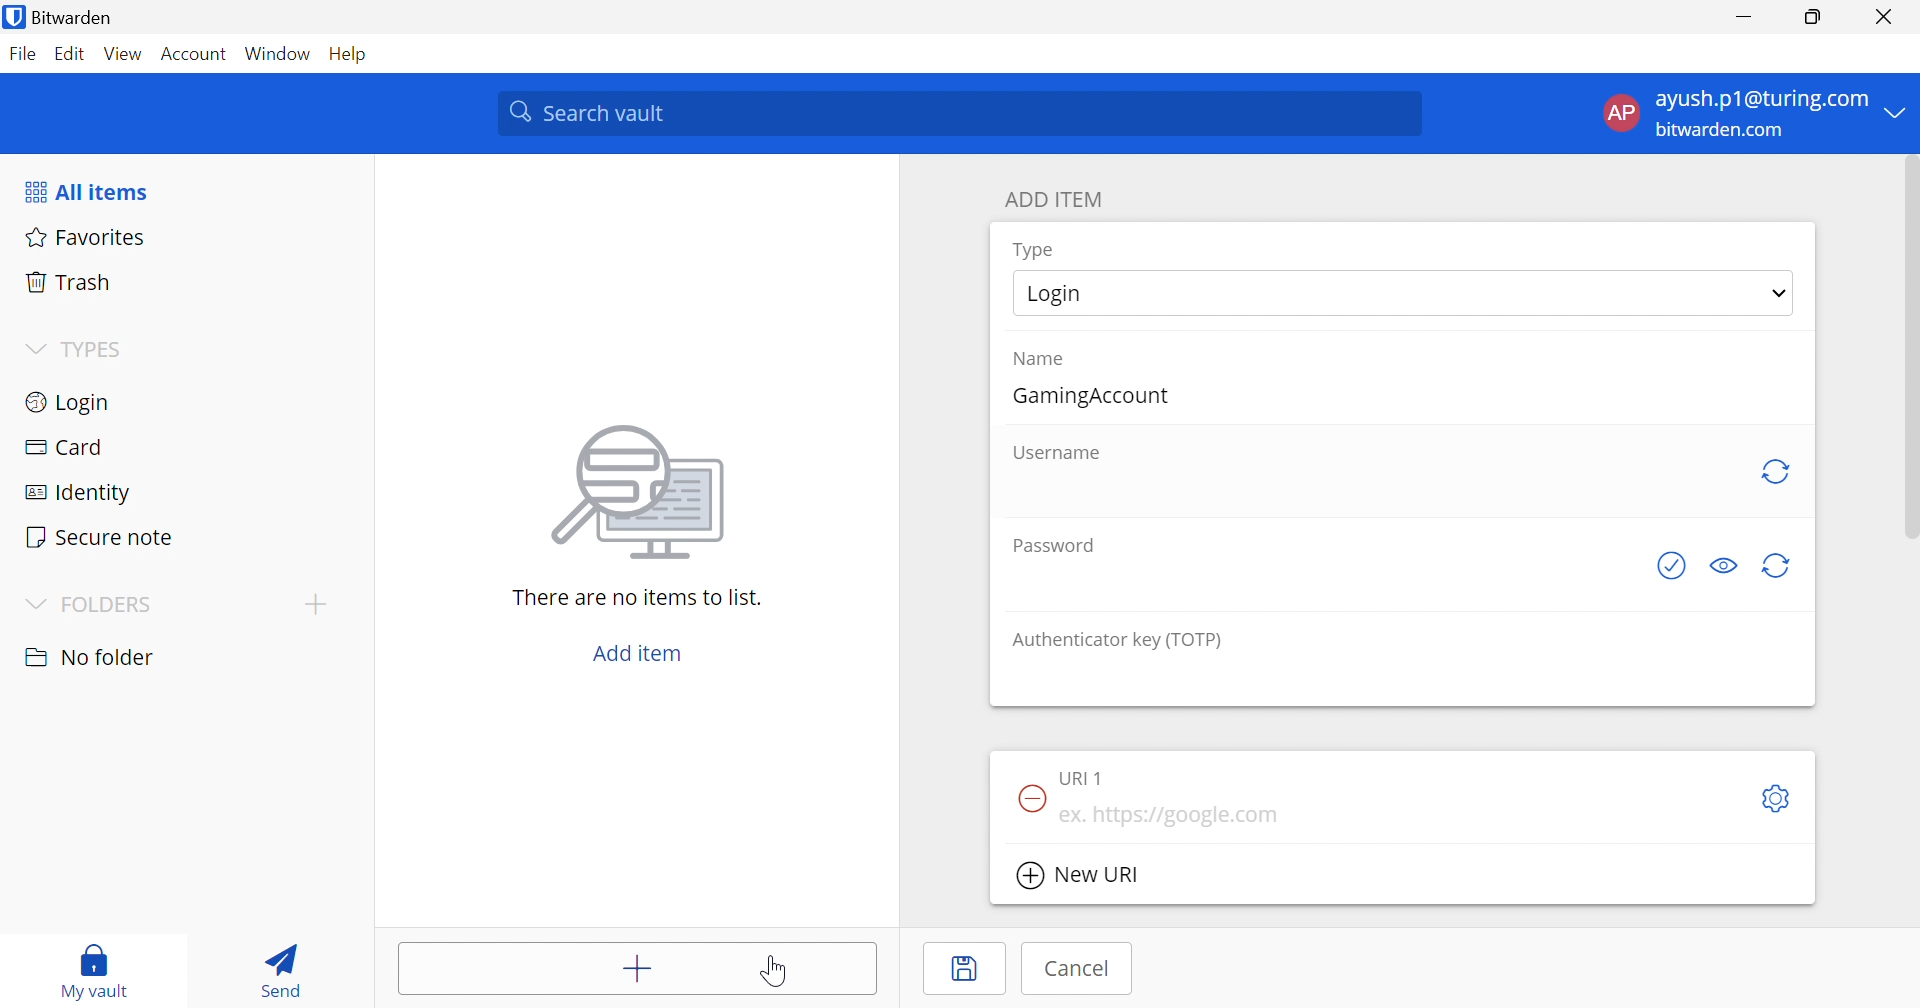  What do you see at coordinates (195, 52) in the screenshot?
I see `Account` at bounding box center [195, 52].